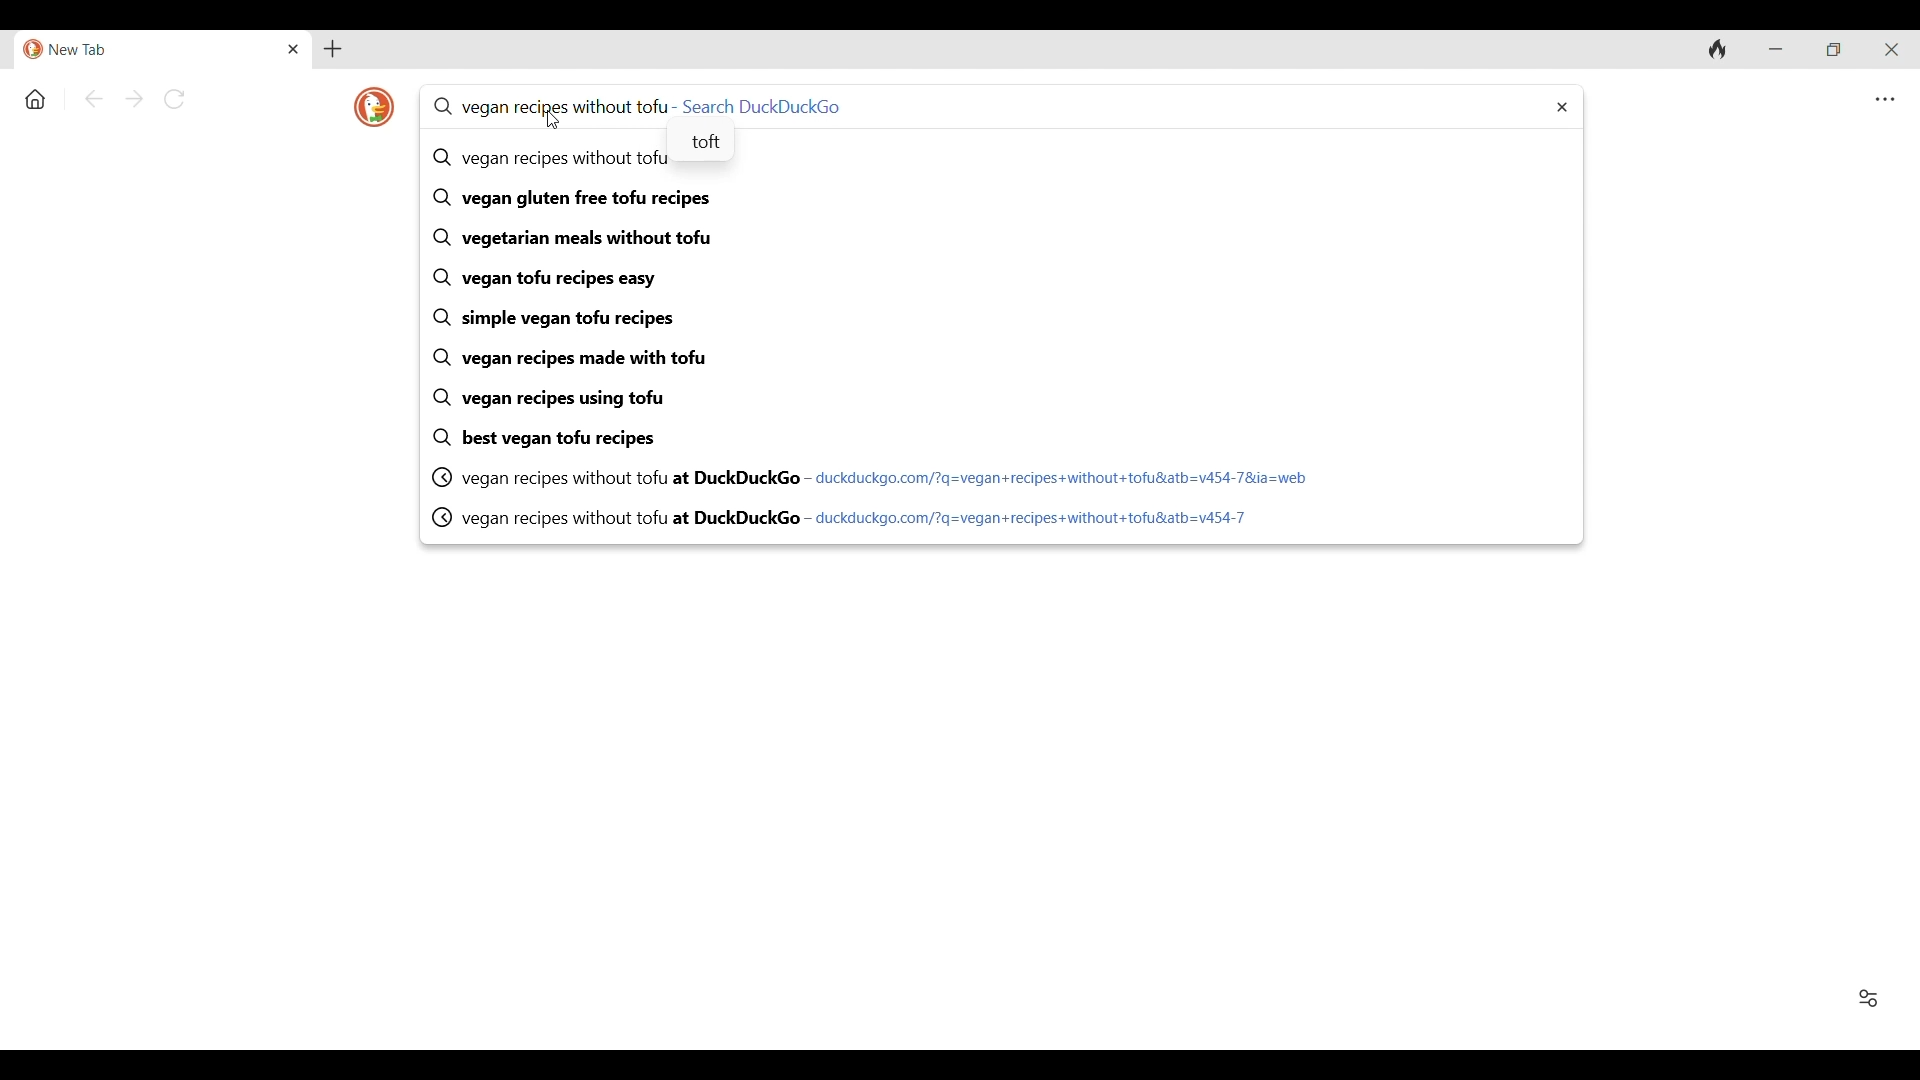 This screenshot has width=1920, height=1080. What do you see at coordinates (333, 49) in the screenshot?
I see `Add new tab` at bounding box center [333, 49].